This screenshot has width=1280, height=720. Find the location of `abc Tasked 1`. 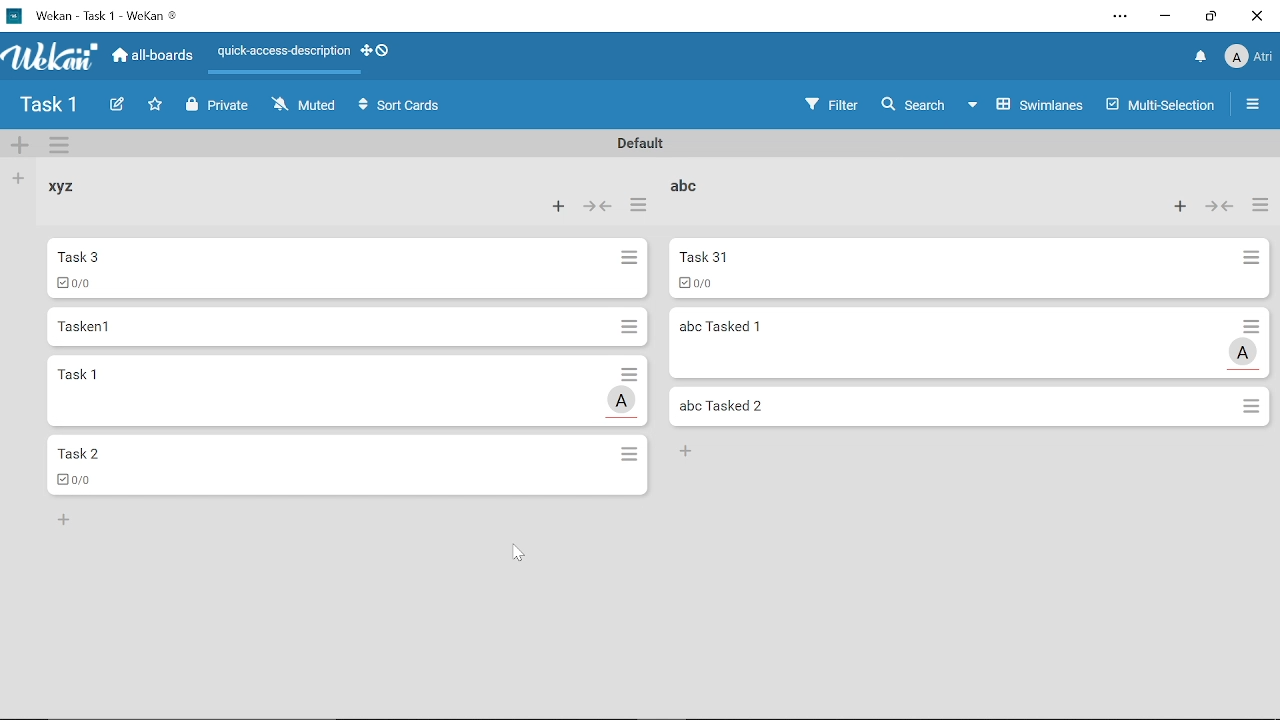

abc Tasked 1 is located at coordinates (971, 339).